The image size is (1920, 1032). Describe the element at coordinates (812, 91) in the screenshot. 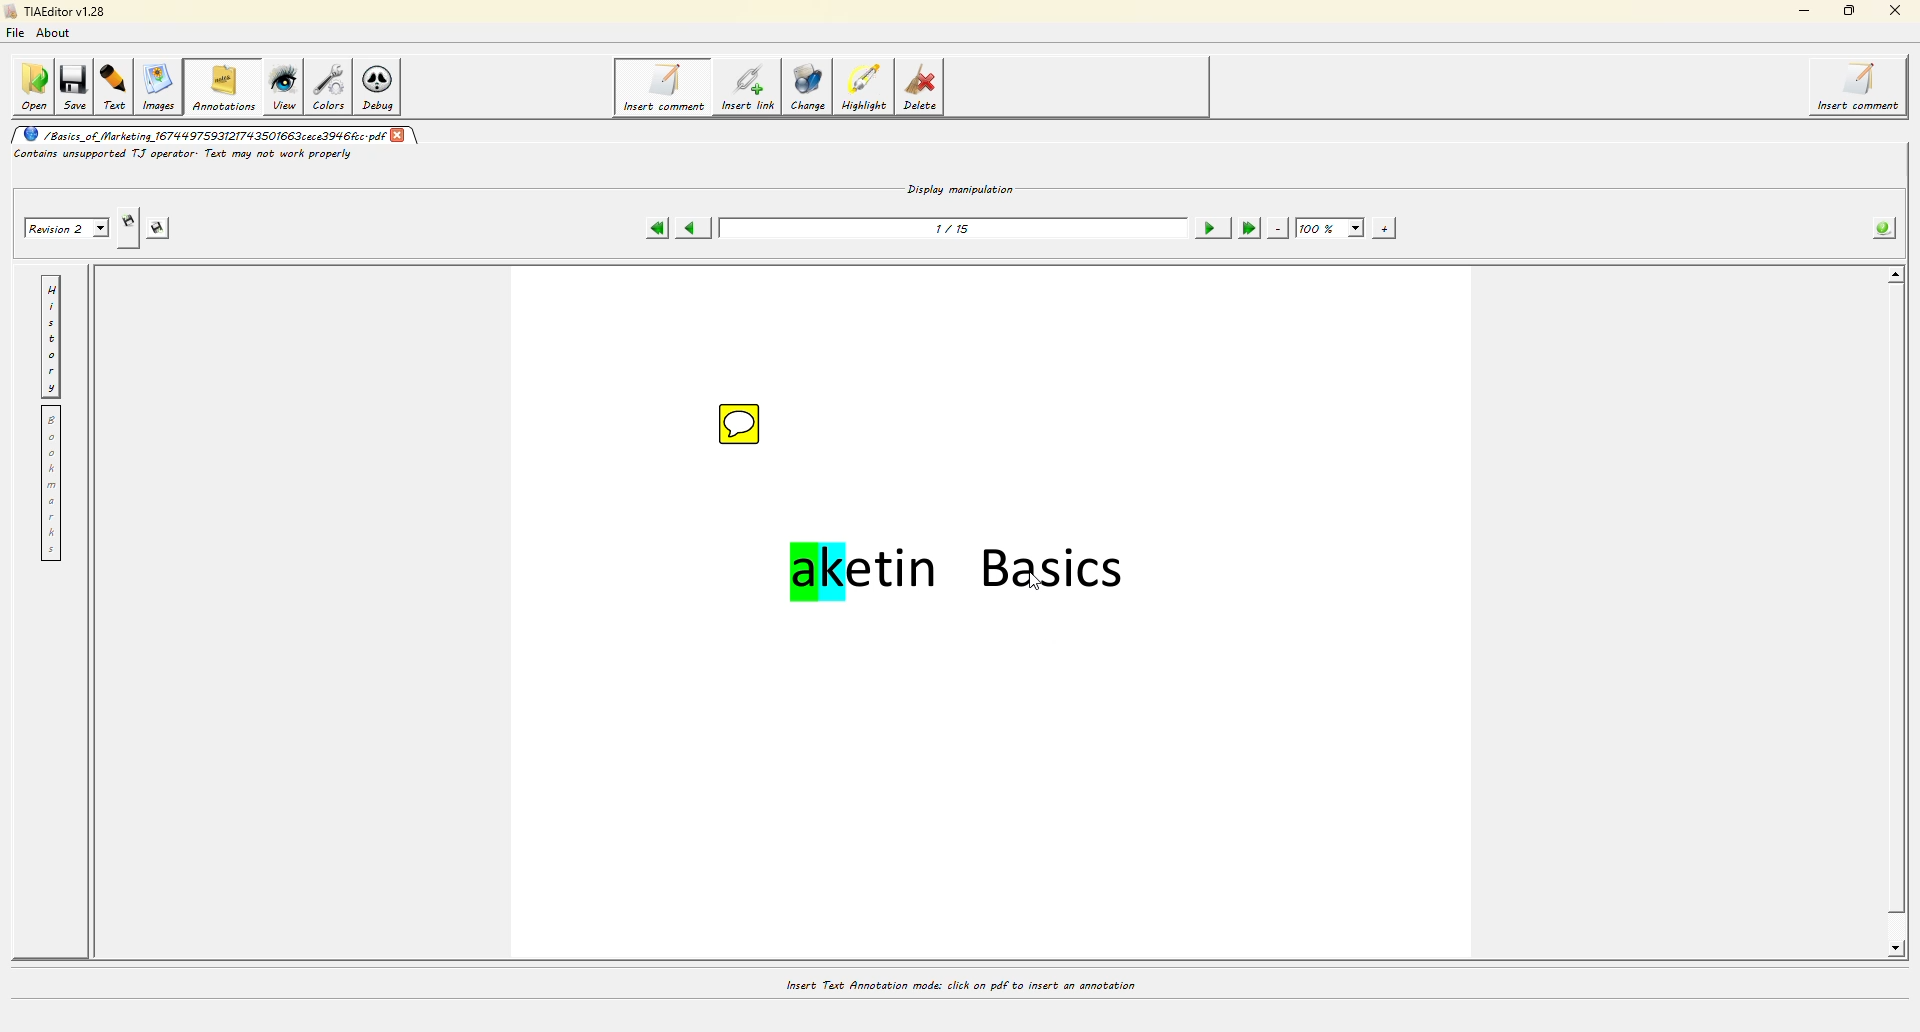

I see `change` at that location.